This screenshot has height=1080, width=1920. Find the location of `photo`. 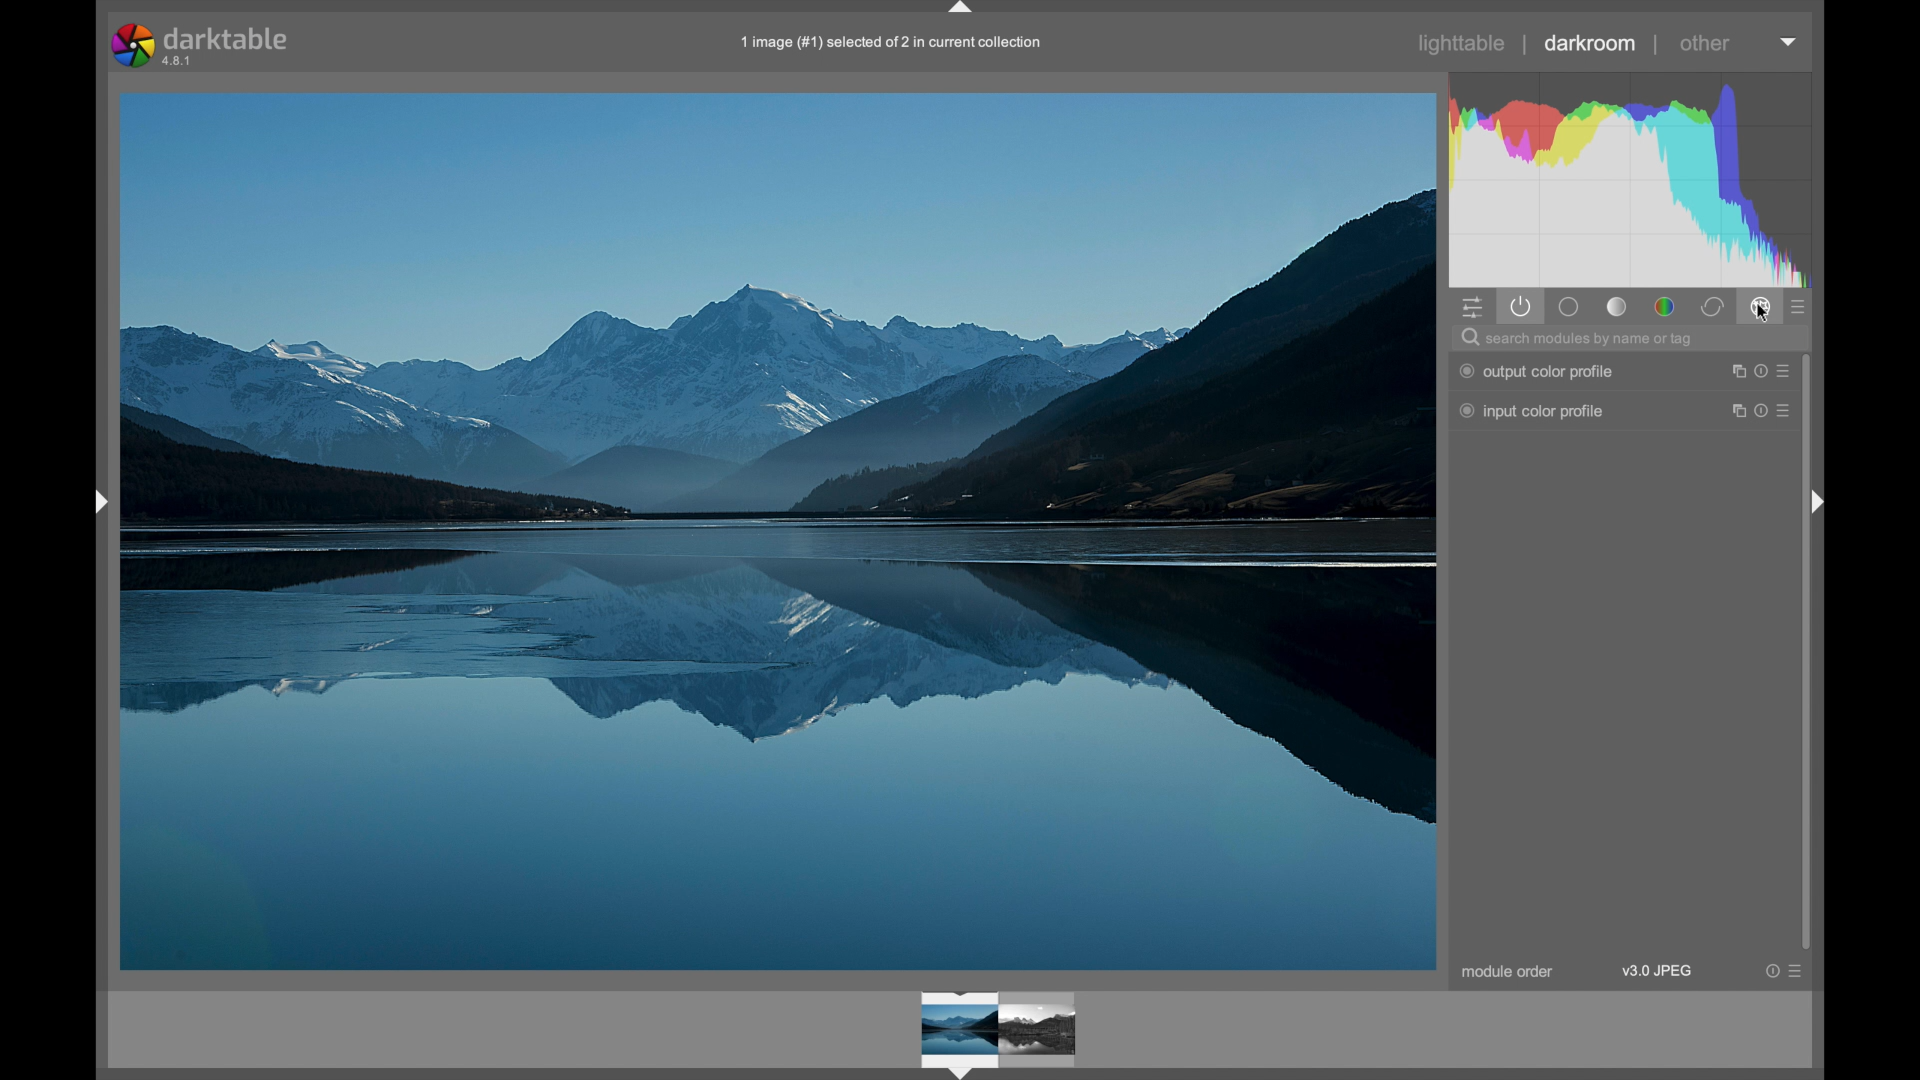

photo is located at coordinates (778, 529).